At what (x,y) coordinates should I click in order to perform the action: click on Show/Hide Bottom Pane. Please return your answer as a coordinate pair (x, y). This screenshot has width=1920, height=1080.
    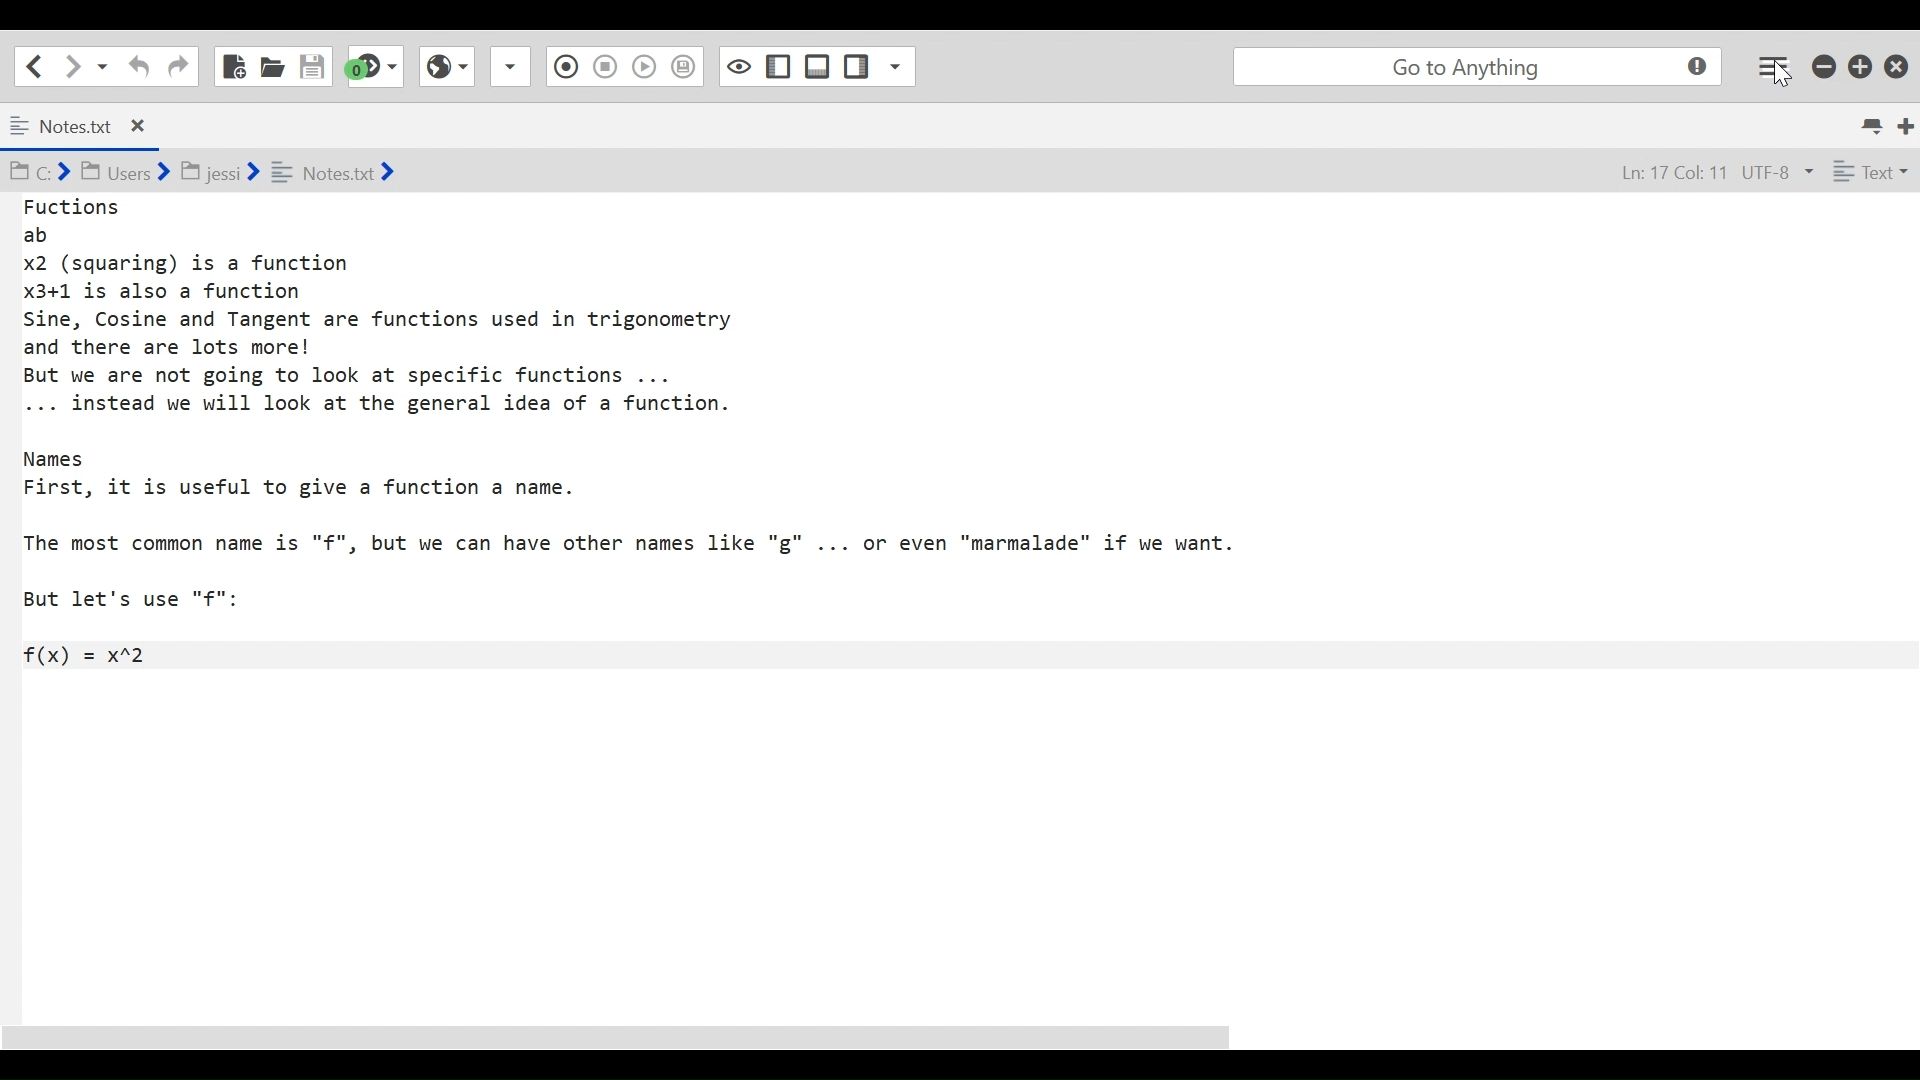
    Looking at the image, I should click on (779, 67).